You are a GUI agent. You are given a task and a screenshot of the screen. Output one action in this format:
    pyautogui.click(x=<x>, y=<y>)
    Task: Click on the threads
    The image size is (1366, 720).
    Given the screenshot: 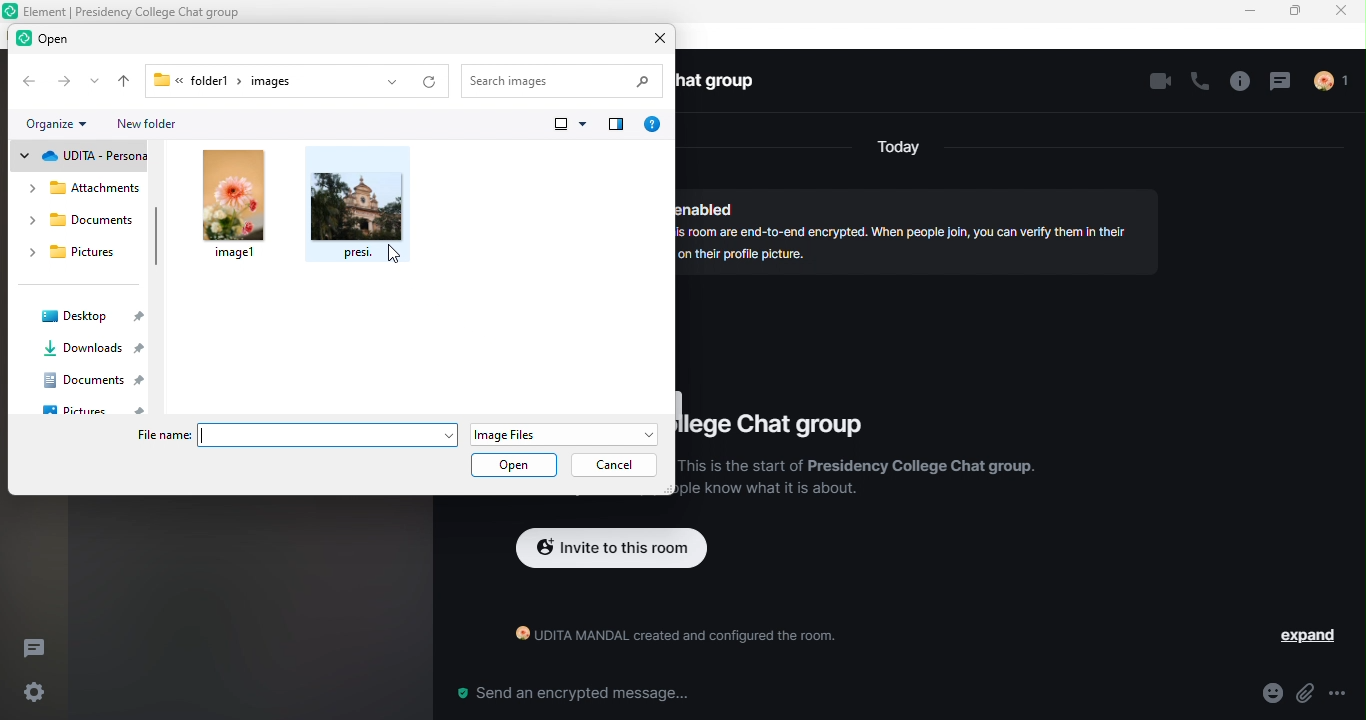 What is the action you would take?
    pyautogui.click(x=41, y=646)
    